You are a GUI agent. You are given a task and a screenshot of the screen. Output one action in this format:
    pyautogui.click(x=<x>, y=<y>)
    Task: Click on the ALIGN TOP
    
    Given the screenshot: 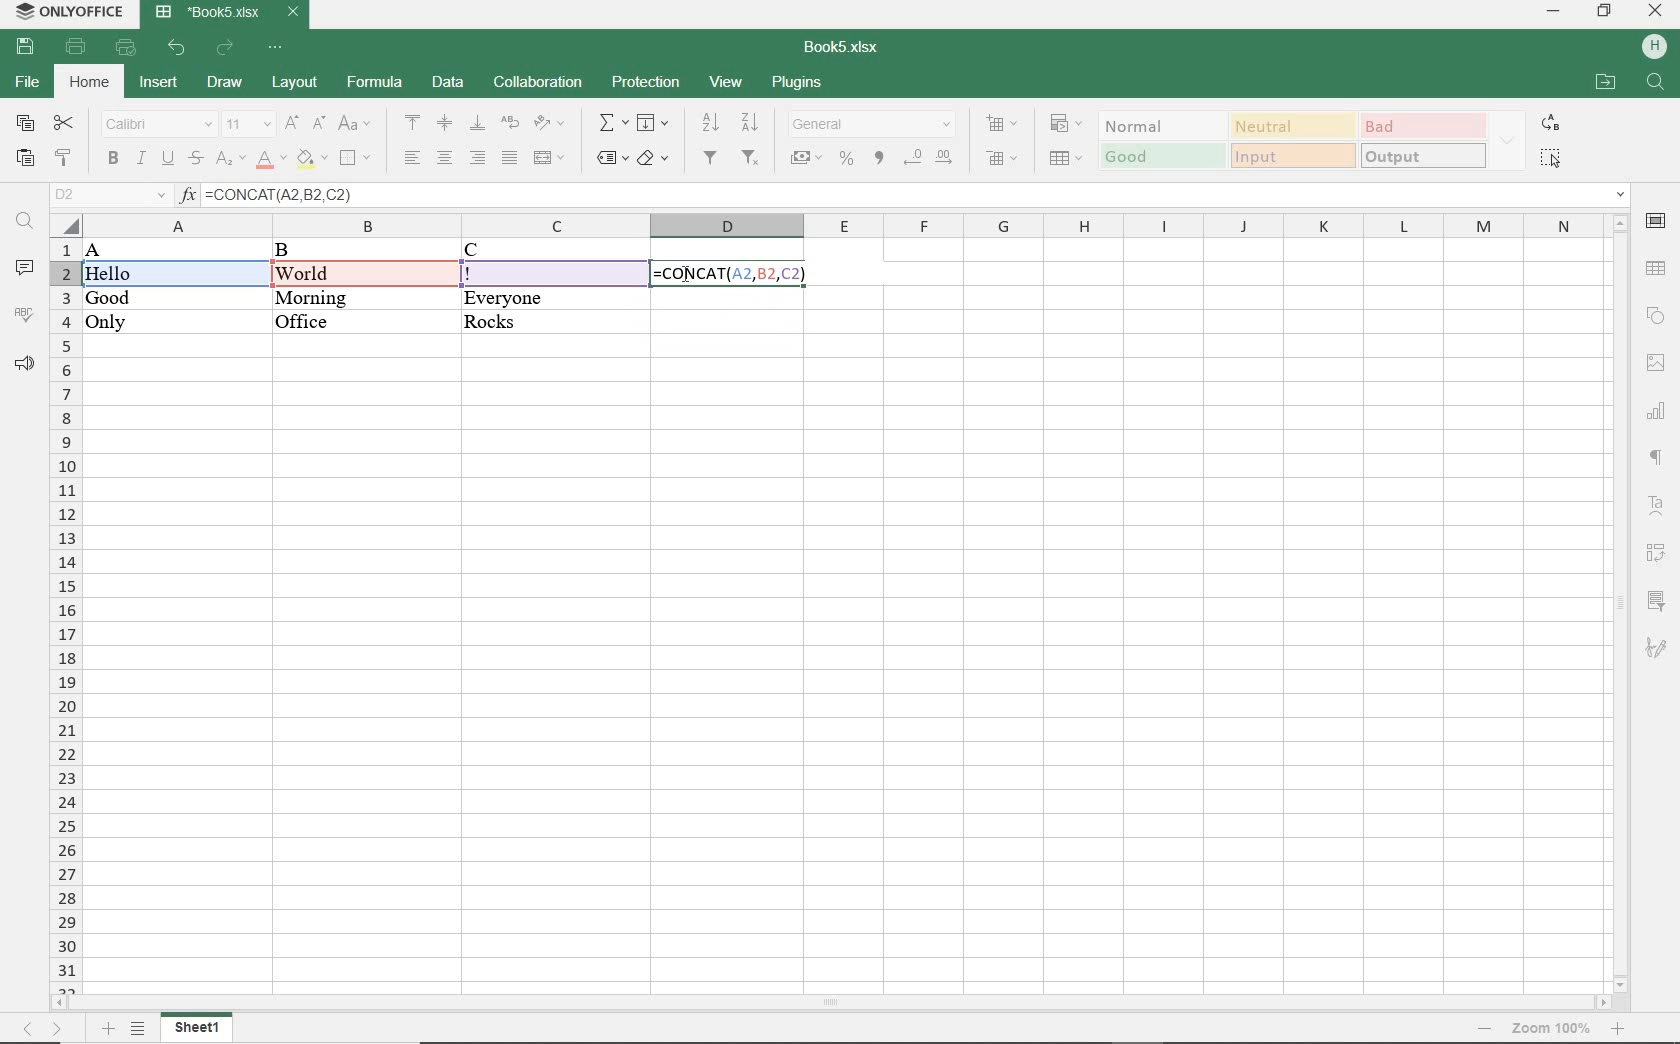 What is the action you would take?
    pyautogui.click(x=414, y=122)
    